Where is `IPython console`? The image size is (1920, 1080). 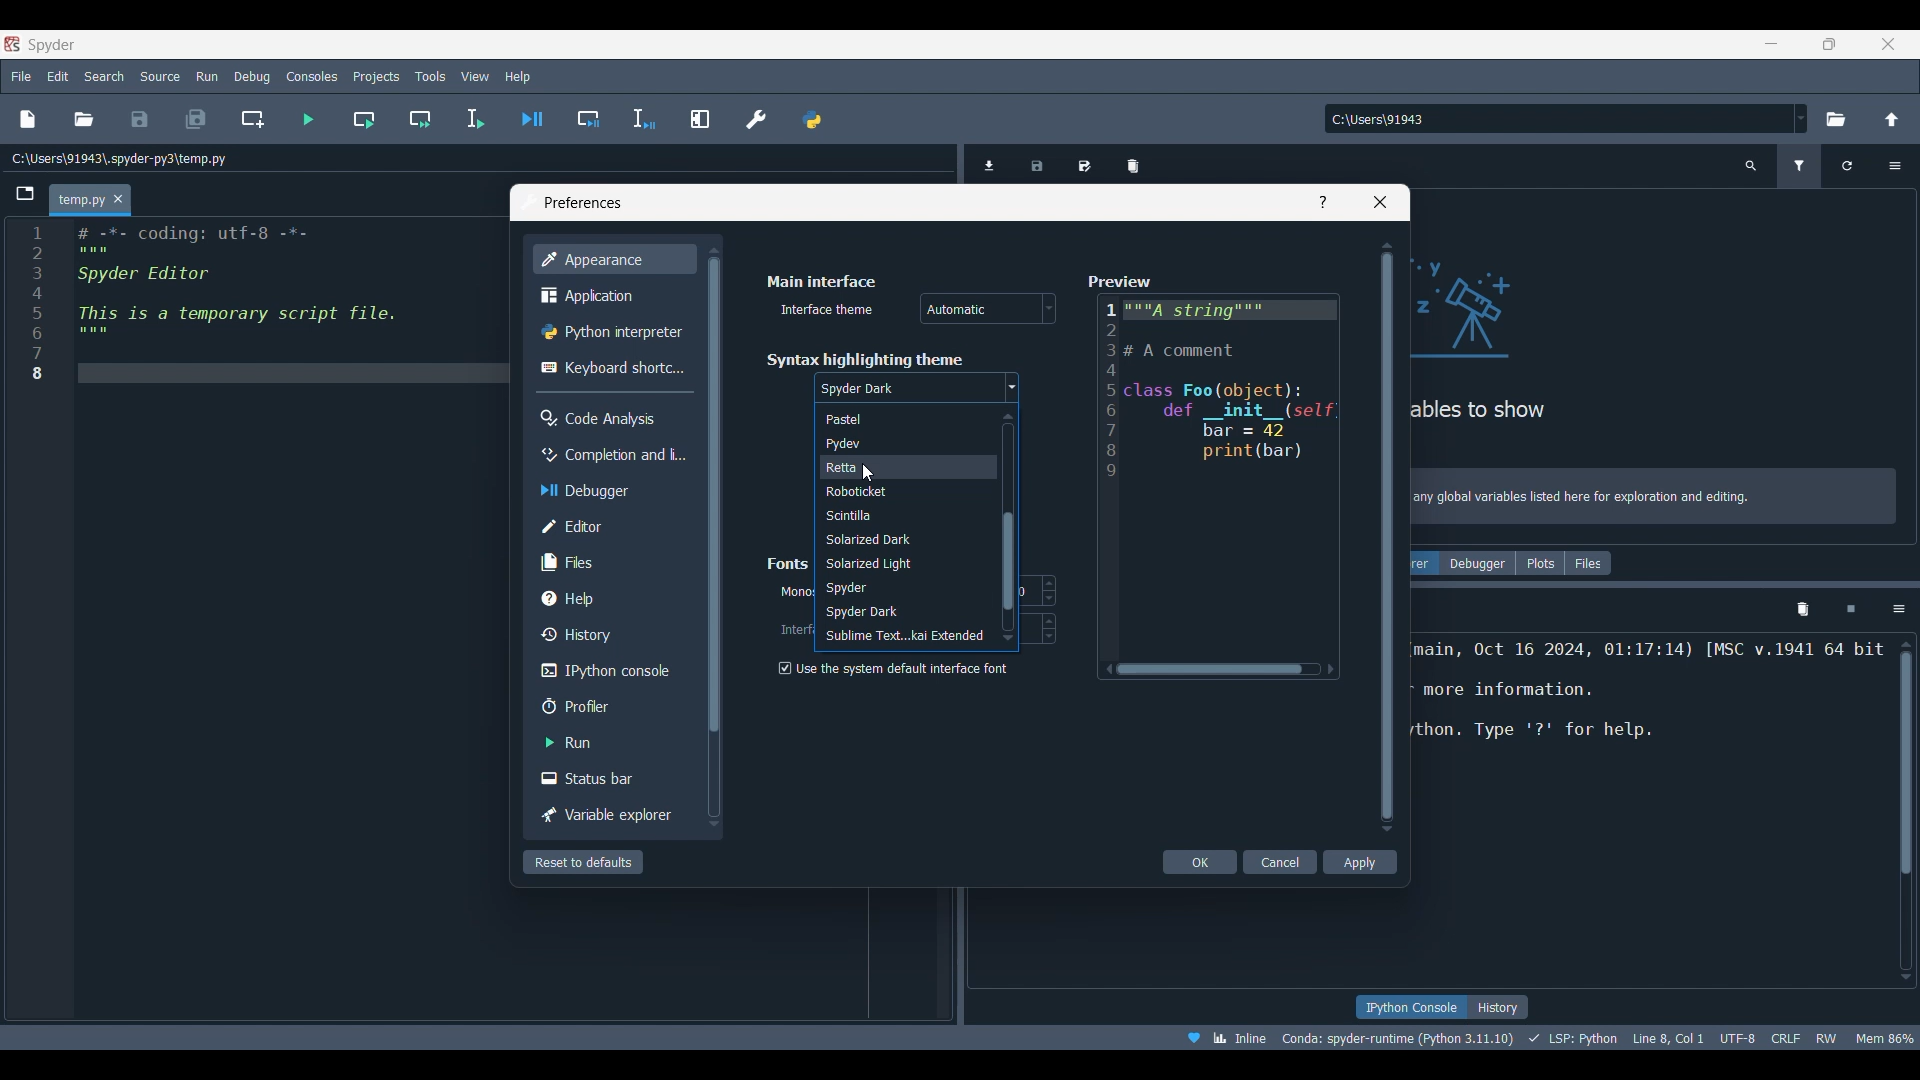
IPython console is located at coordinates (1410, 1007).